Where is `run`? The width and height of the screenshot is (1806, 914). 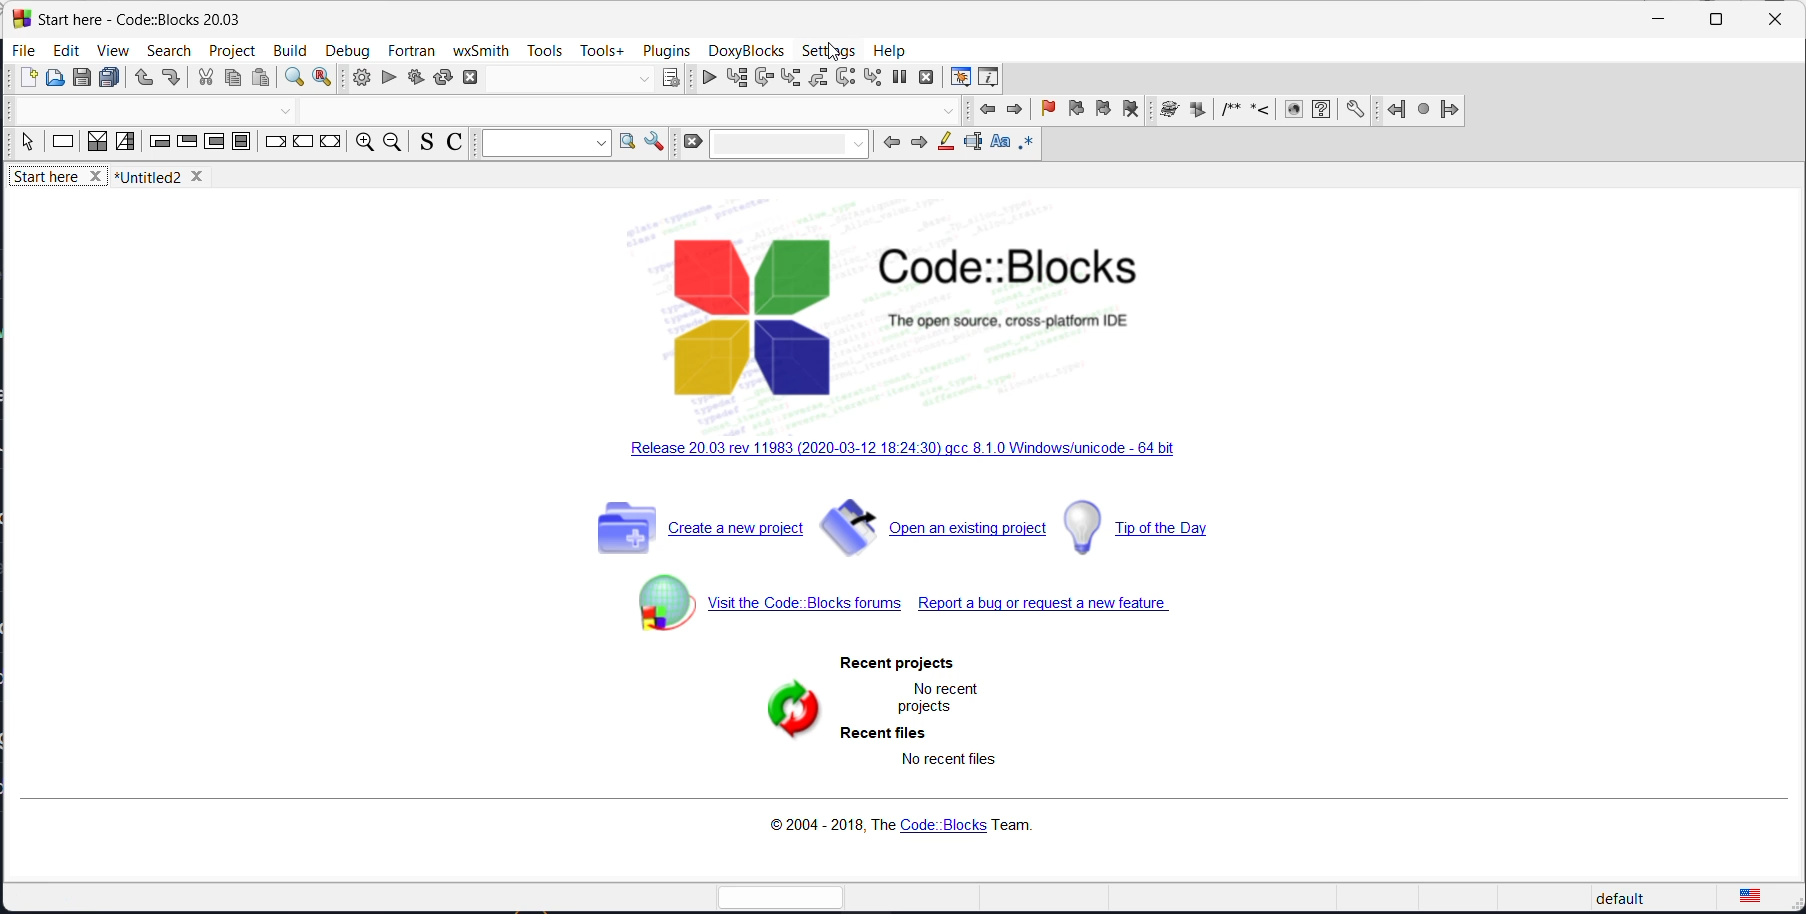 run is located at coordinates (389, 78).